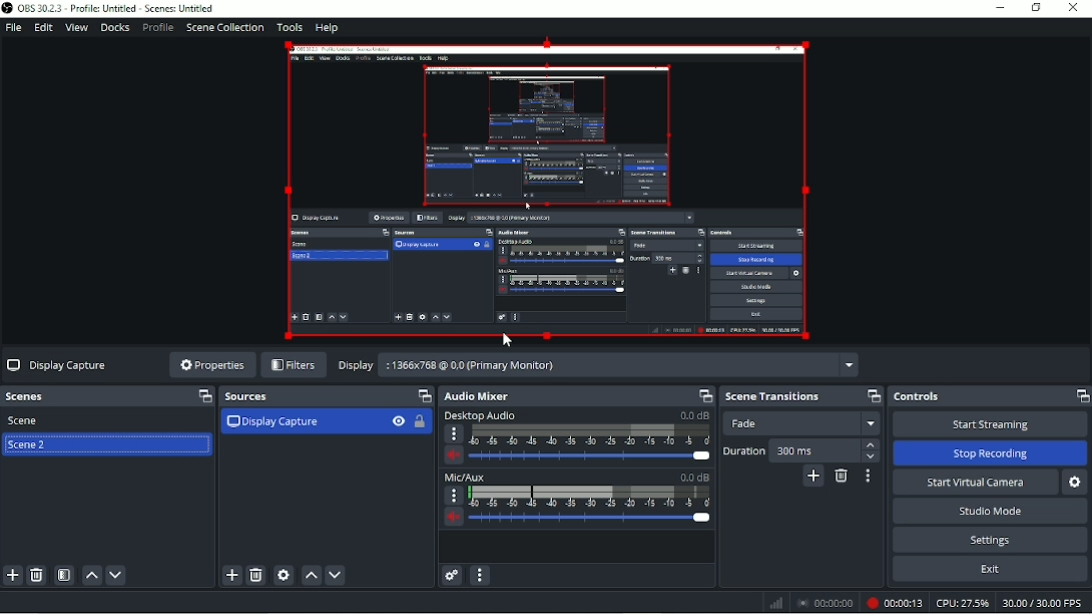  I want to click on 30.00/30.00 FPS, so click(1045, 604).